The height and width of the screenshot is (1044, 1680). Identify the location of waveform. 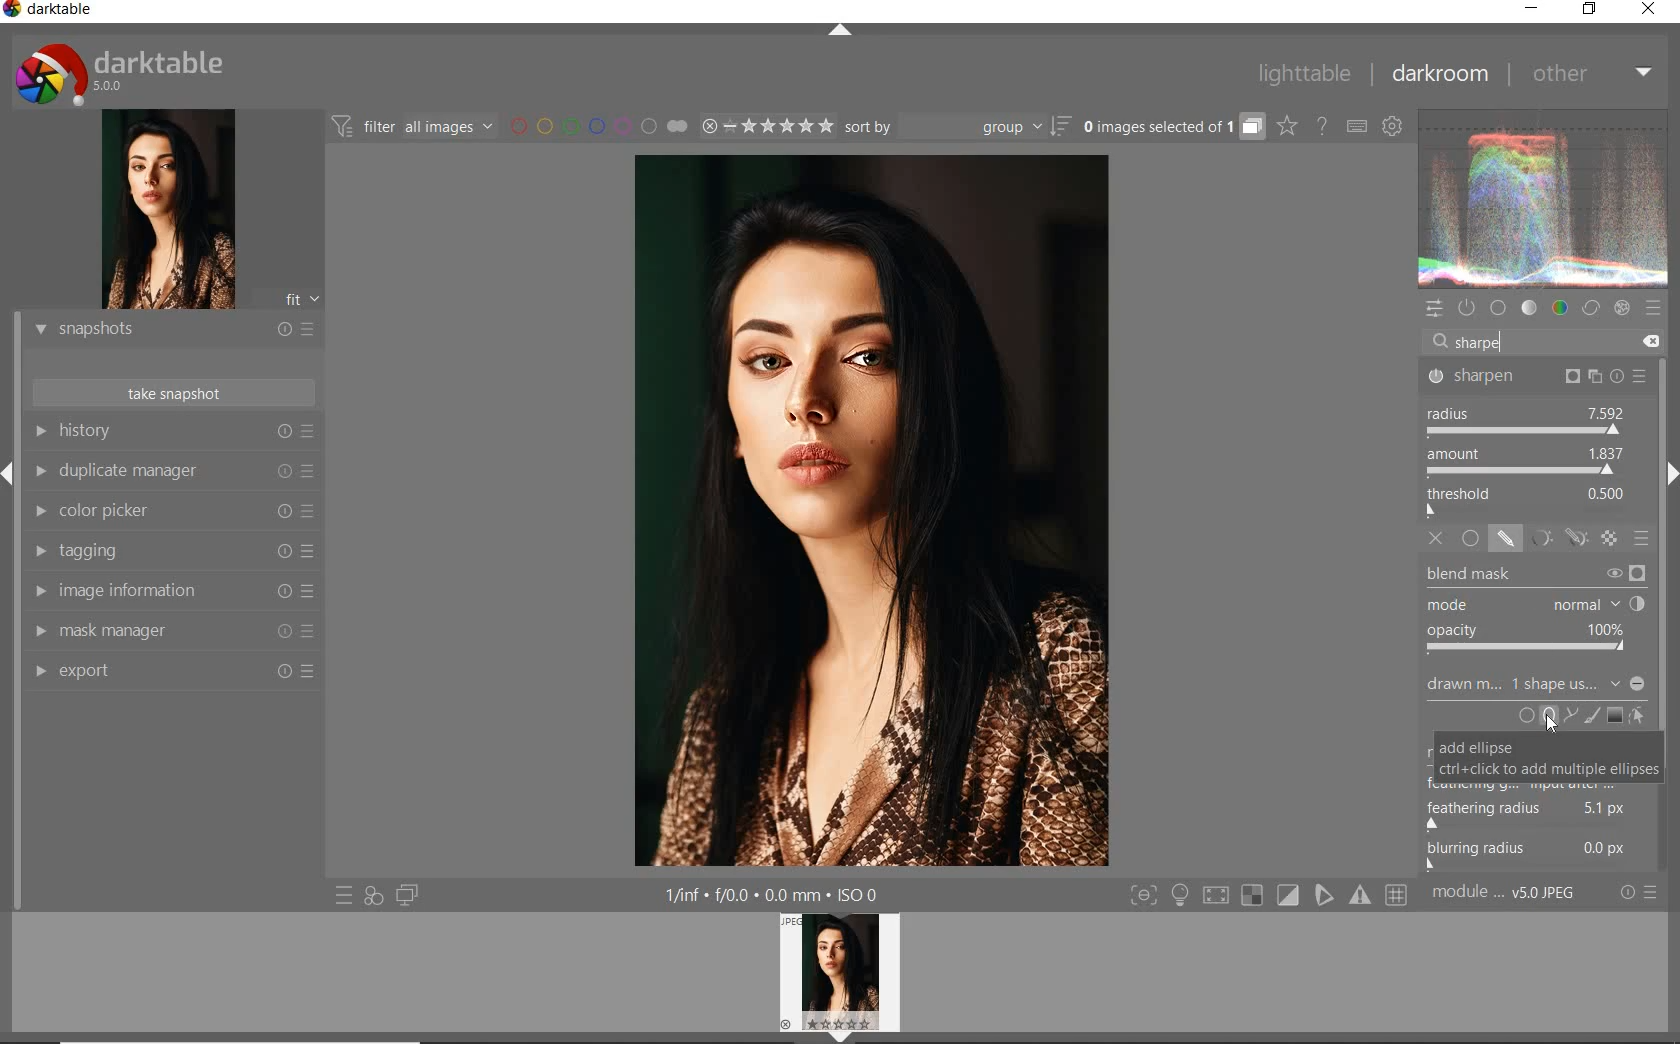
(1544, 199).